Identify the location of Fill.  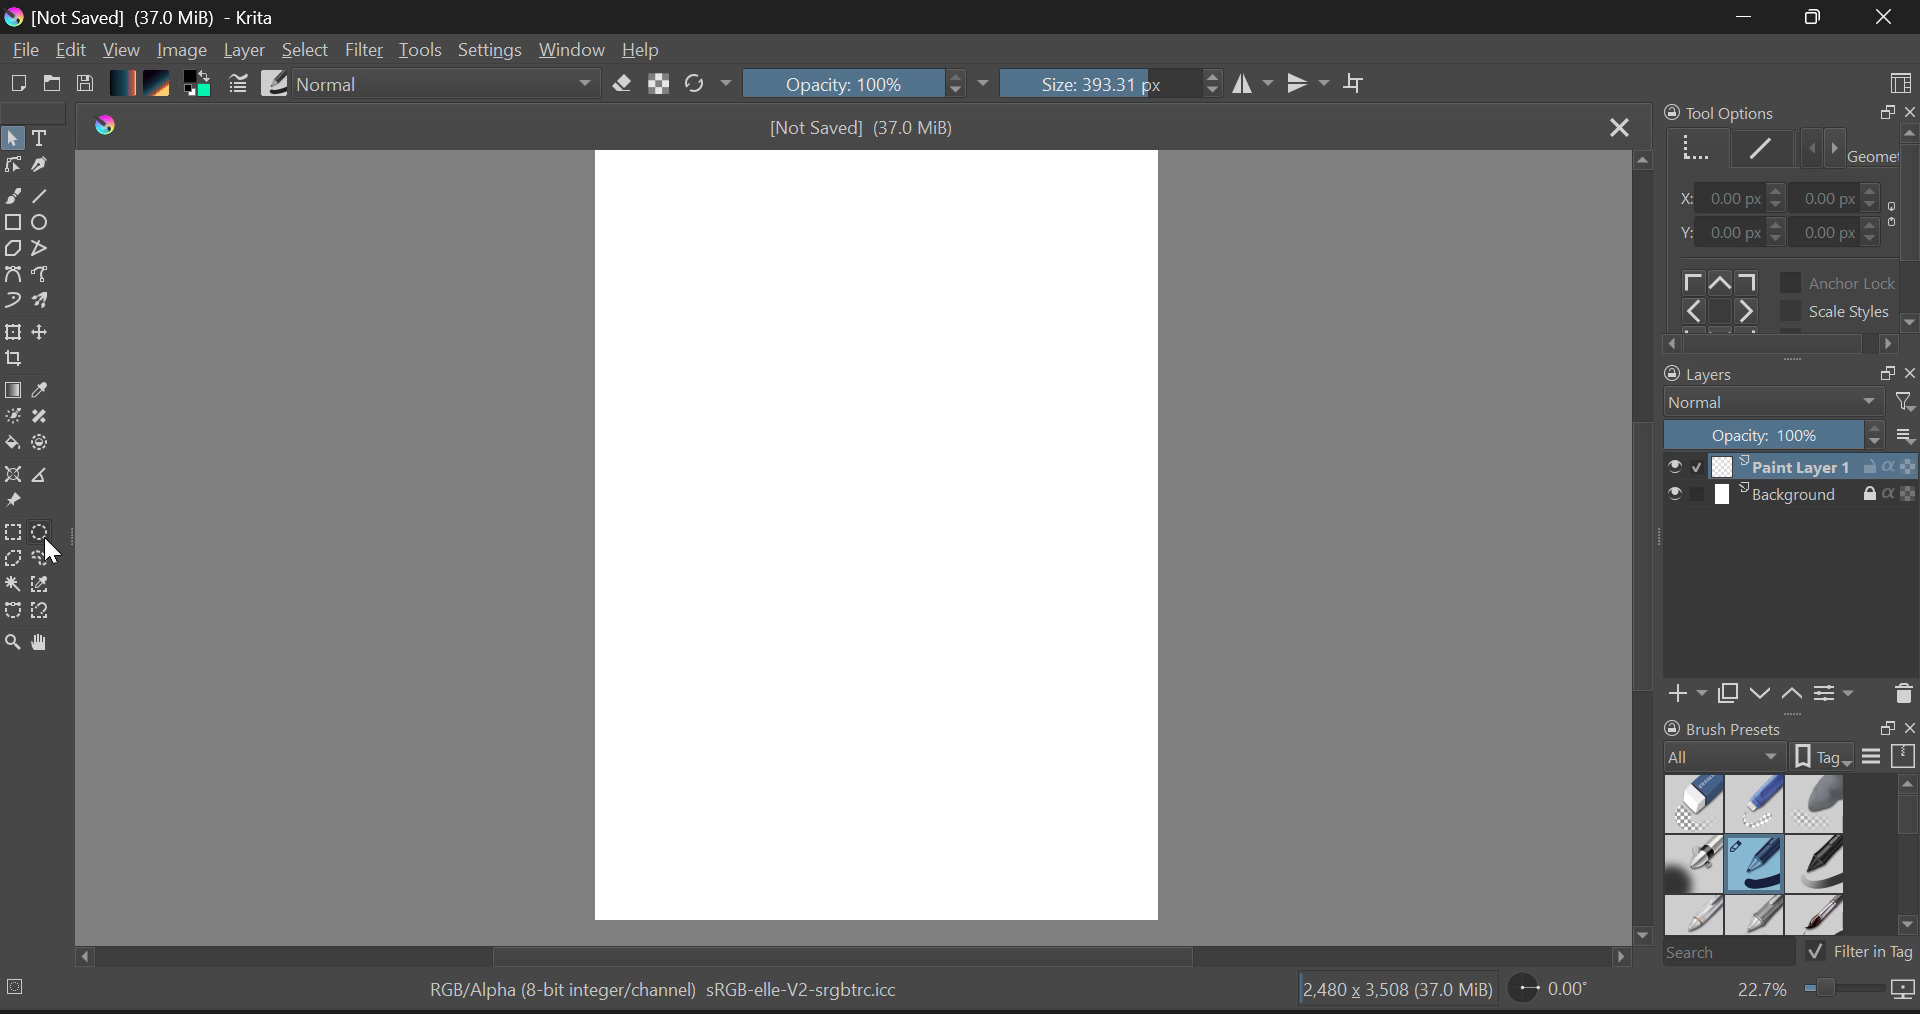
(14, 443).